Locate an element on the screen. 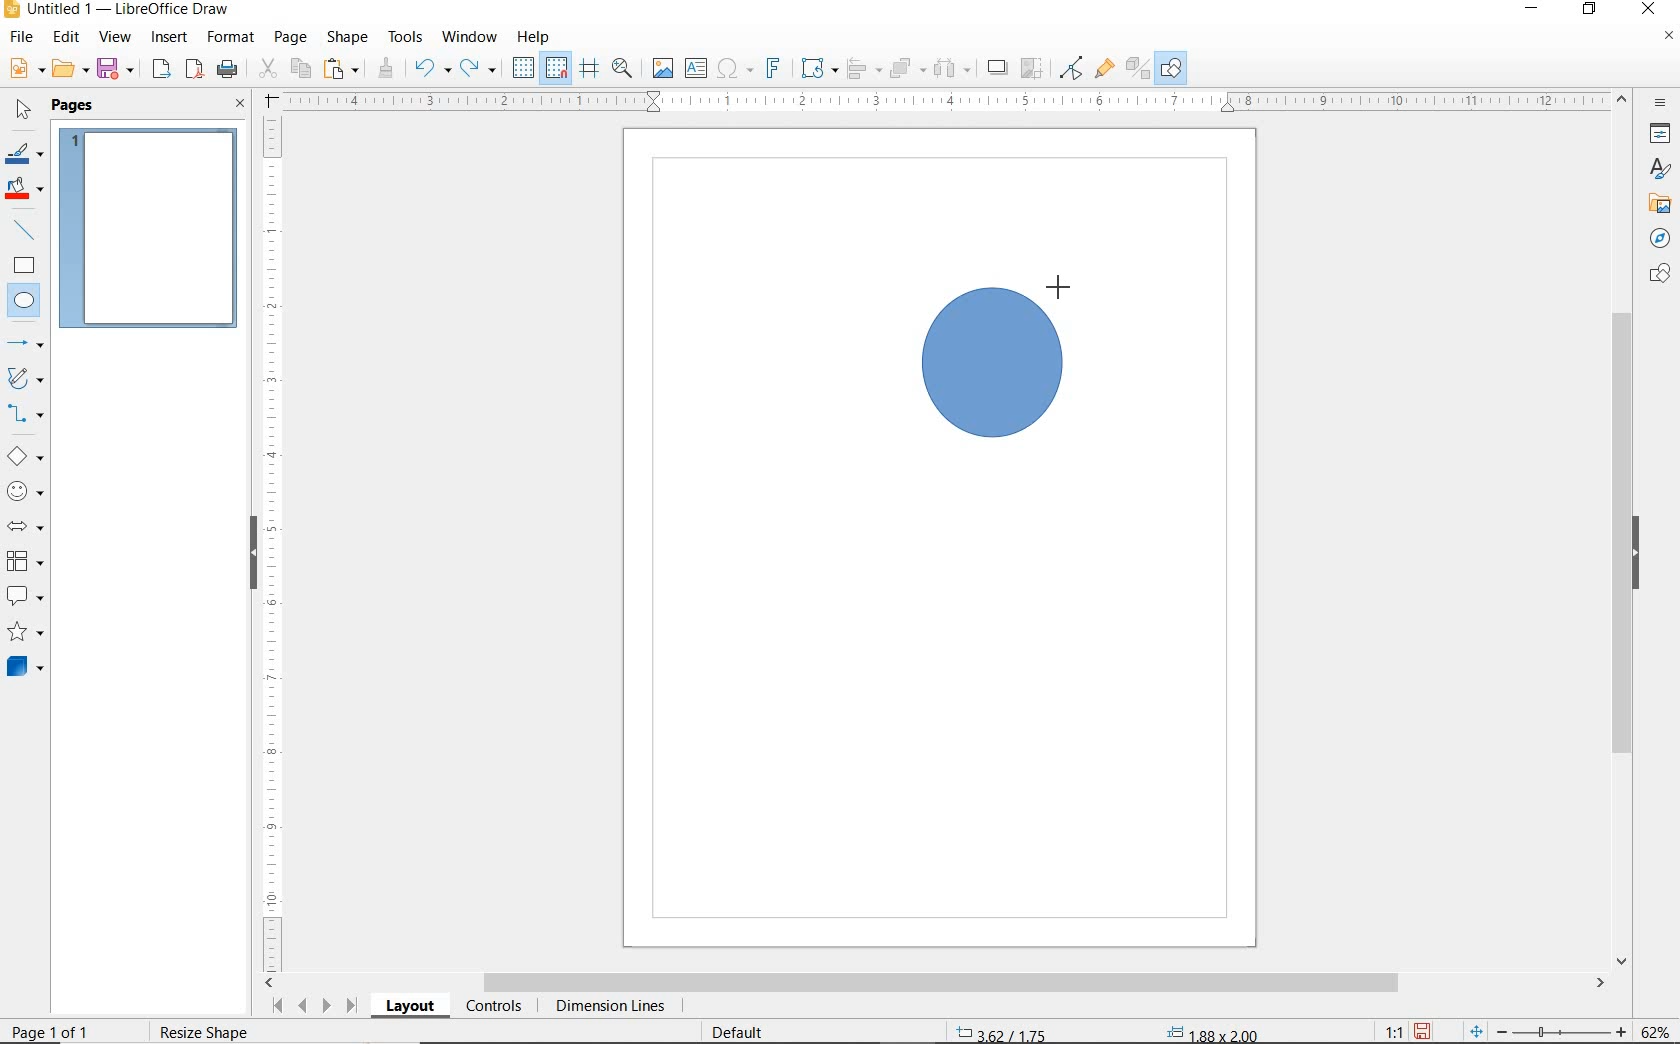 The height and width of the screenshot is (1044, 1680). SCALE FACTOR is located at coordinates (1384, 1031).